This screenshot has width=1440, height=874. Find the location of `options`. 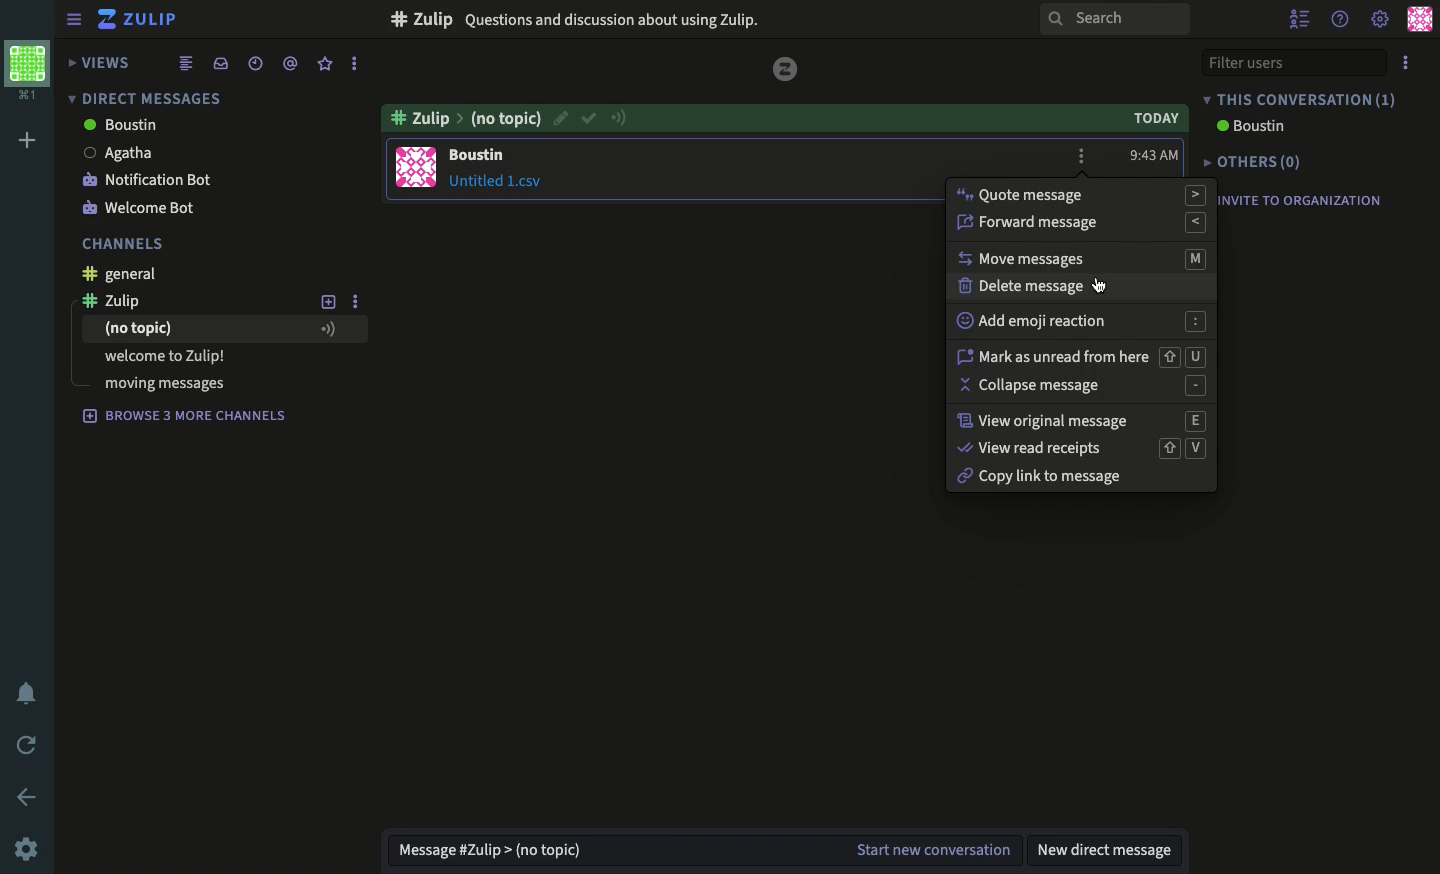

options is located at coordinates (357, 304).